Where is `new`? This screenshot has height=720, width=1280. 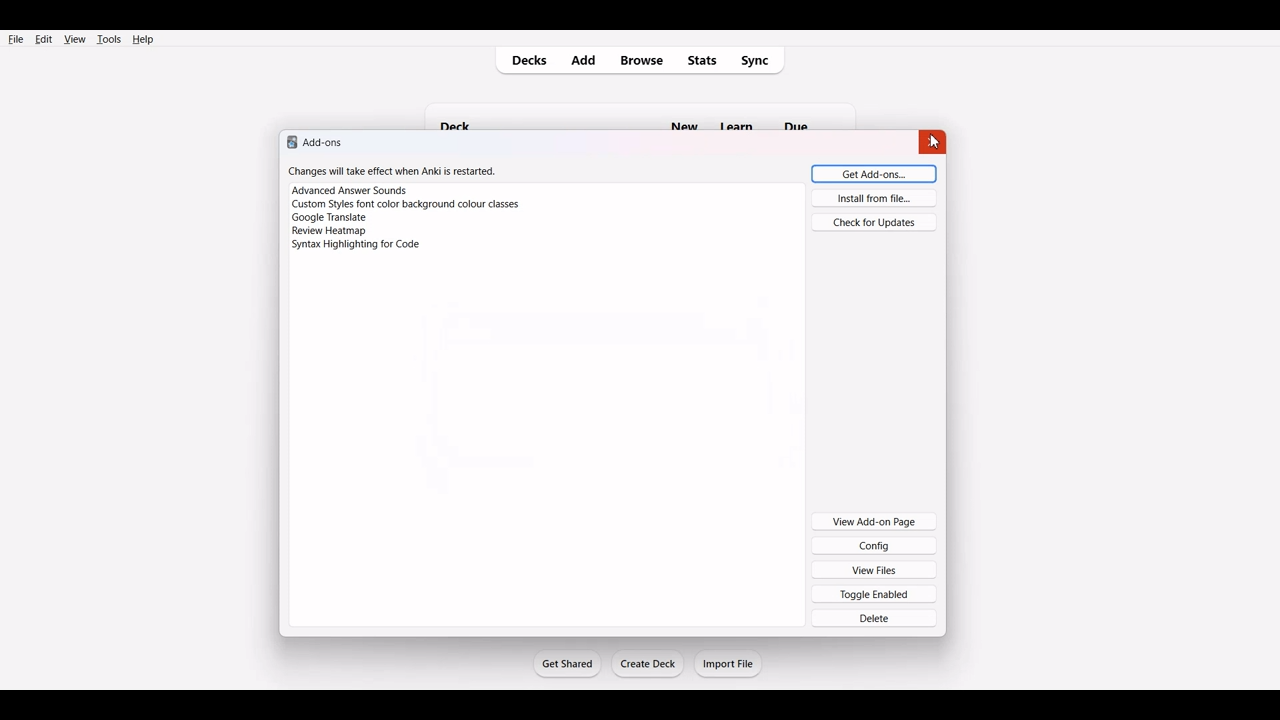 new is located at coordinates (683, 116).